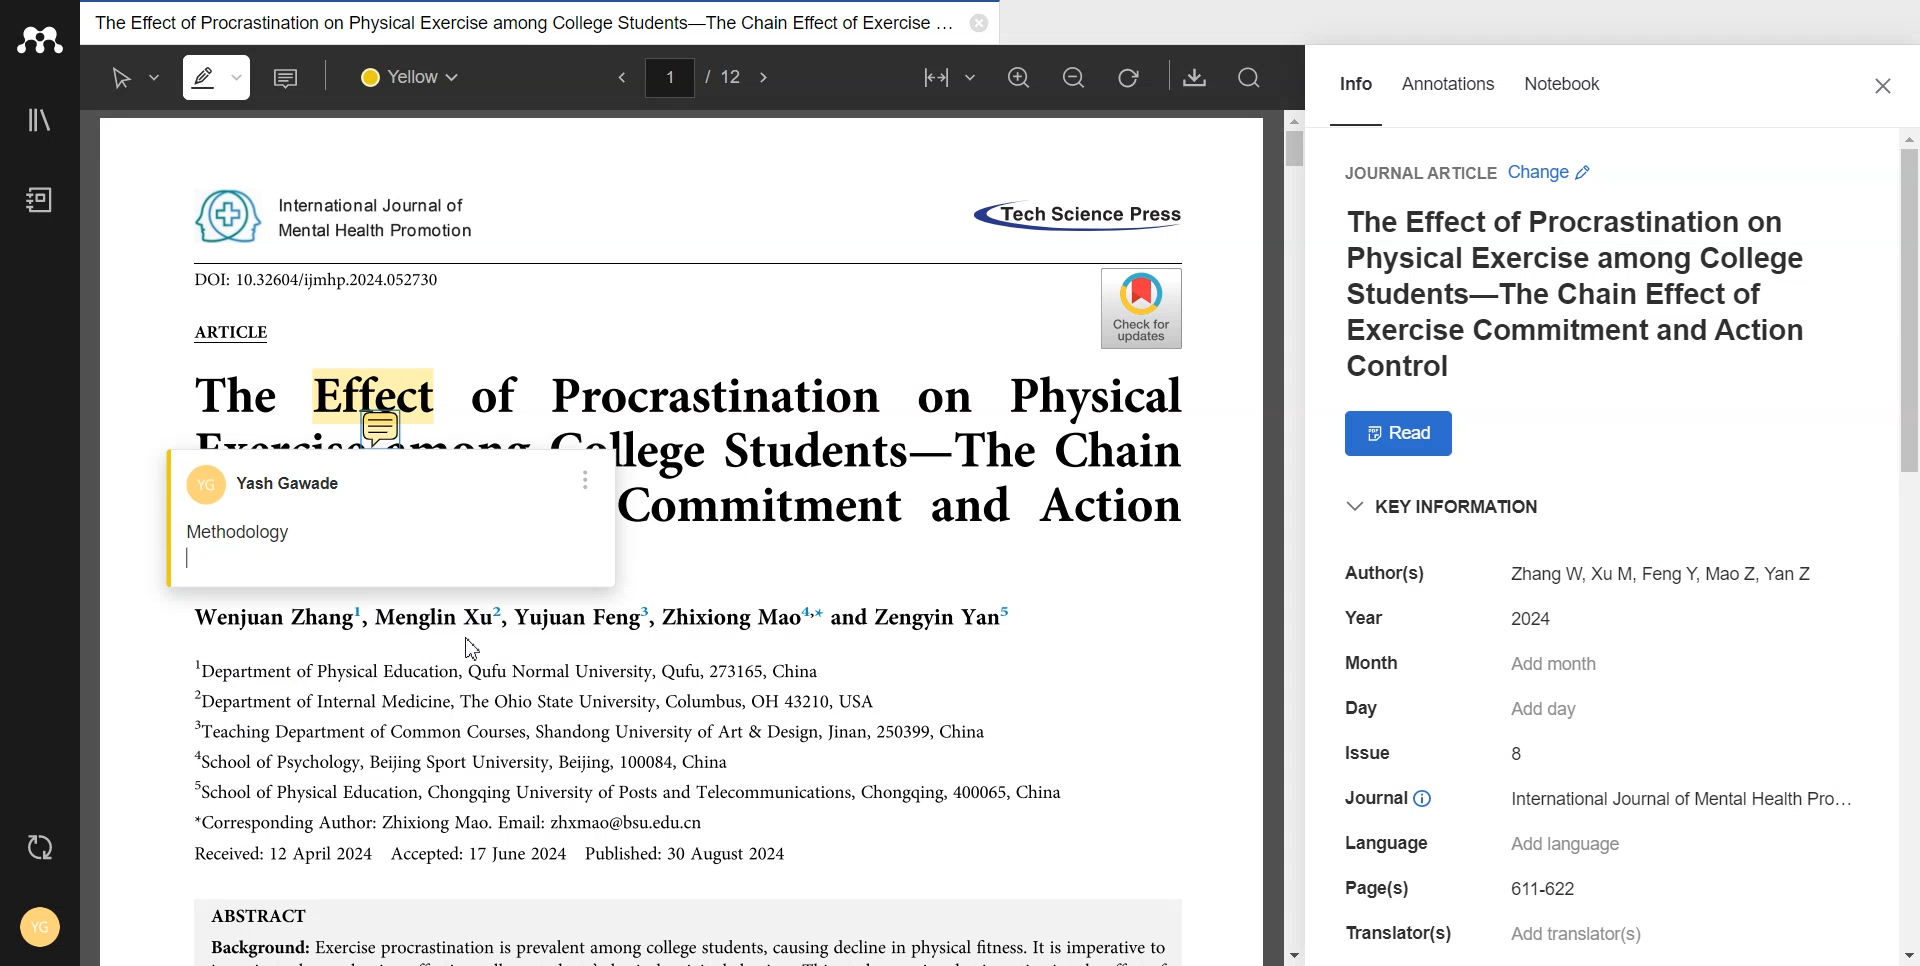  What do you see at coordinates (1554, 172) in the screenshot?
I see `Change` at bounding box center [1554, 172].